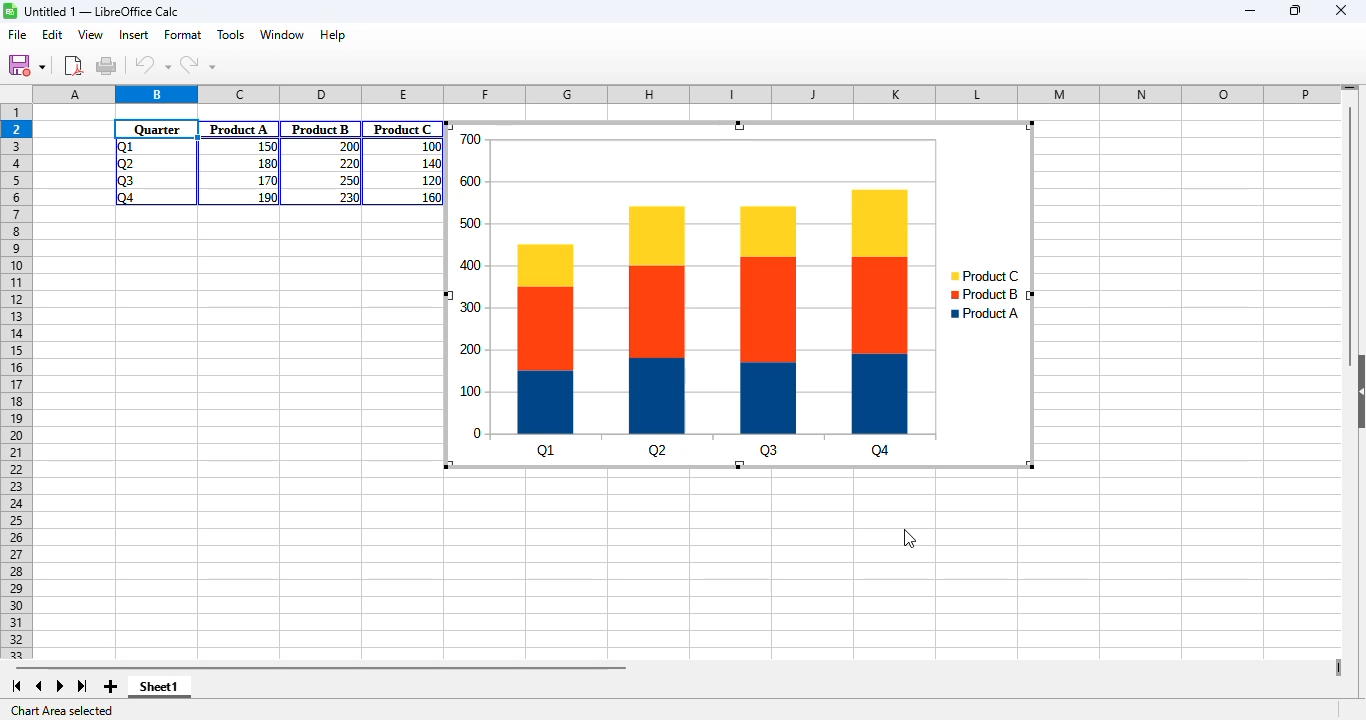  Describe the element at coordinates (108, 686) in the screenshot. I see `add new sheet` at that location.